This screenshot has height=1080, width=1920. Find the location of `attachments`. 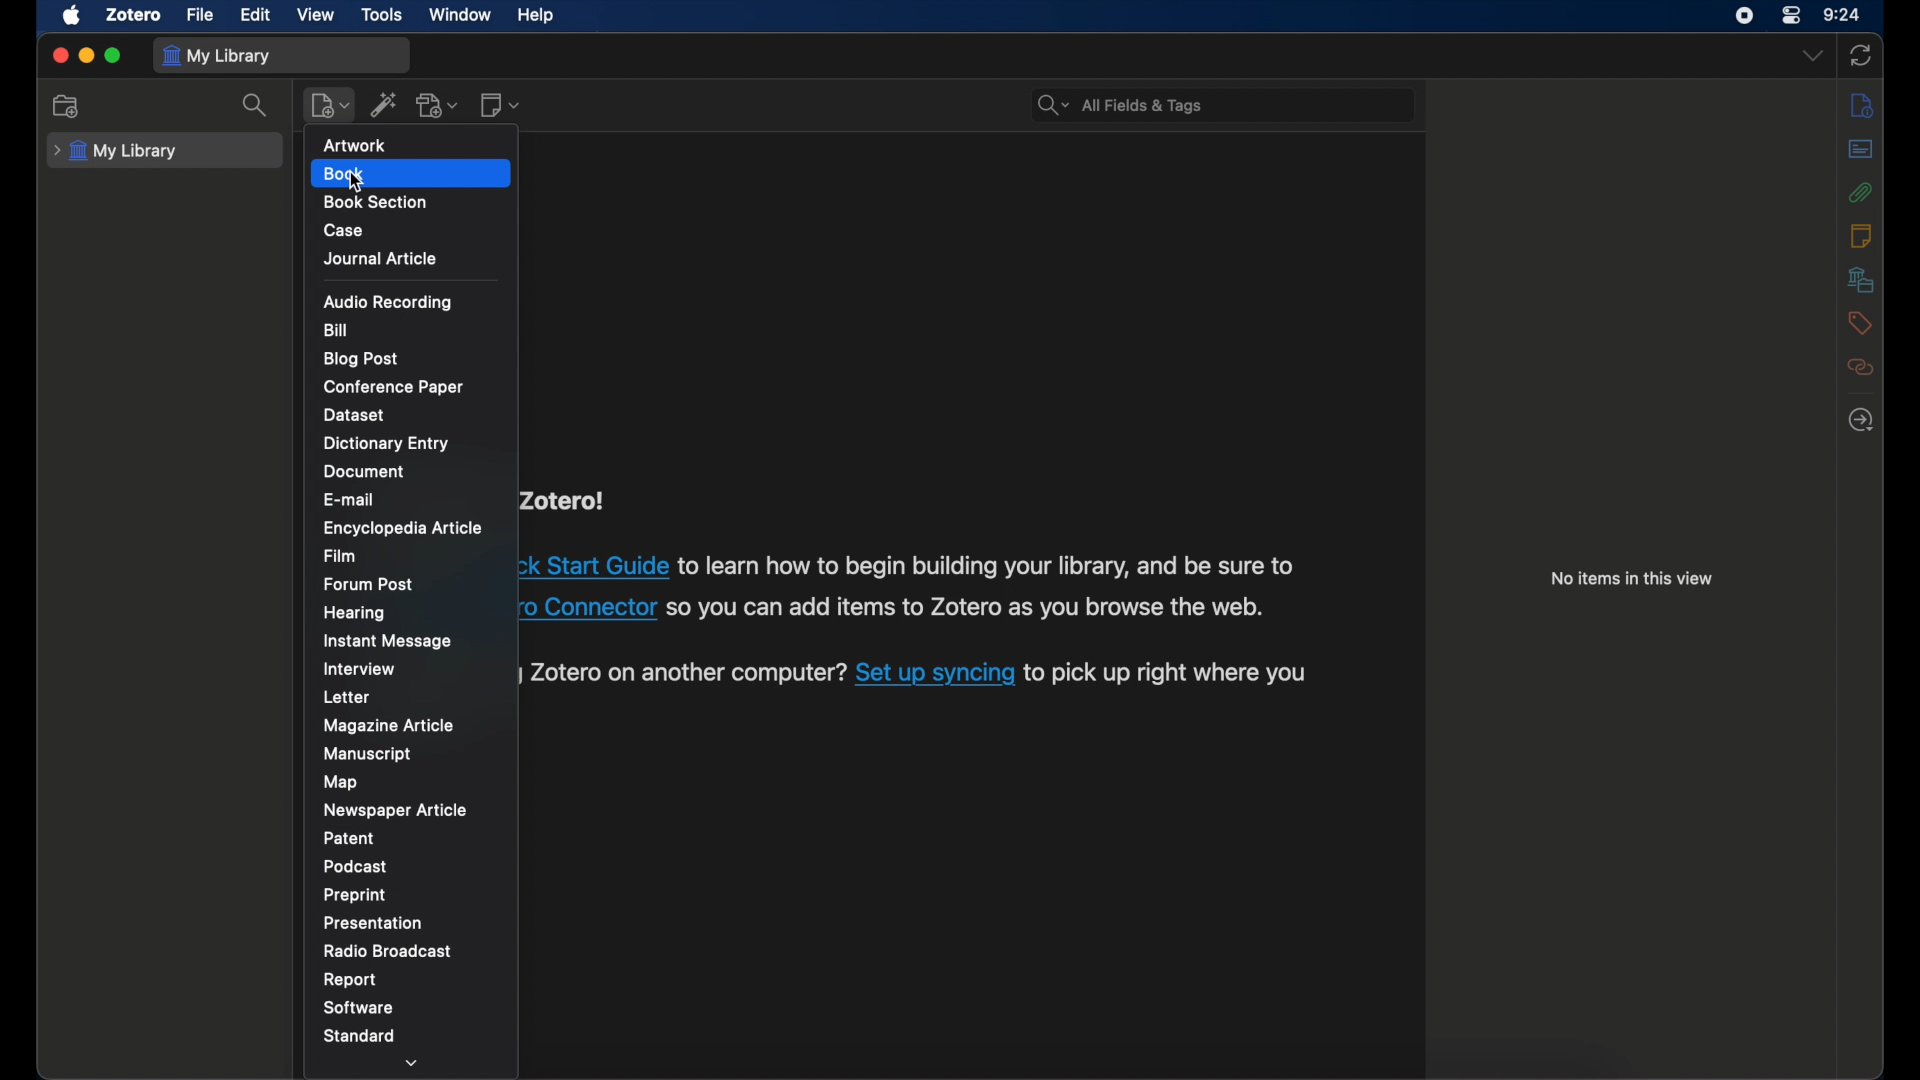

attachments is located at coordinates (1862, 192).